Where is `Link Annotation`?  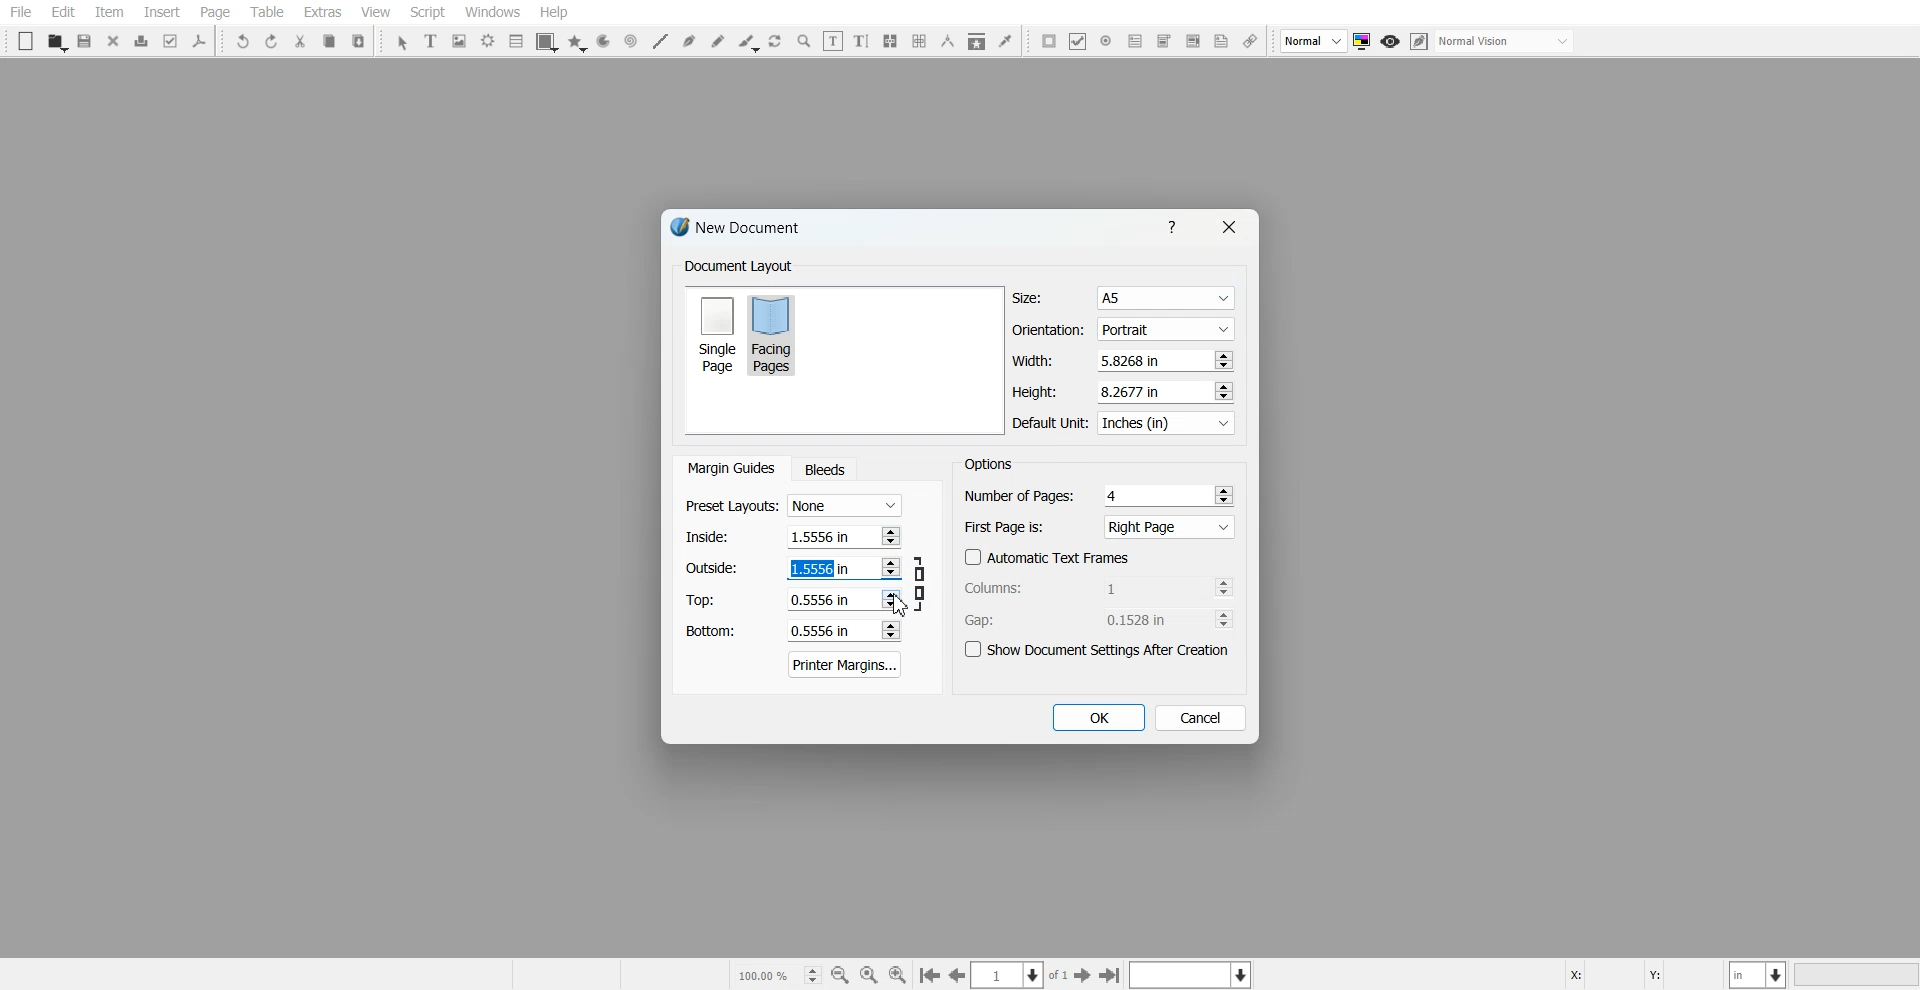
Link Annotation is located at coordinates (1250, 42).